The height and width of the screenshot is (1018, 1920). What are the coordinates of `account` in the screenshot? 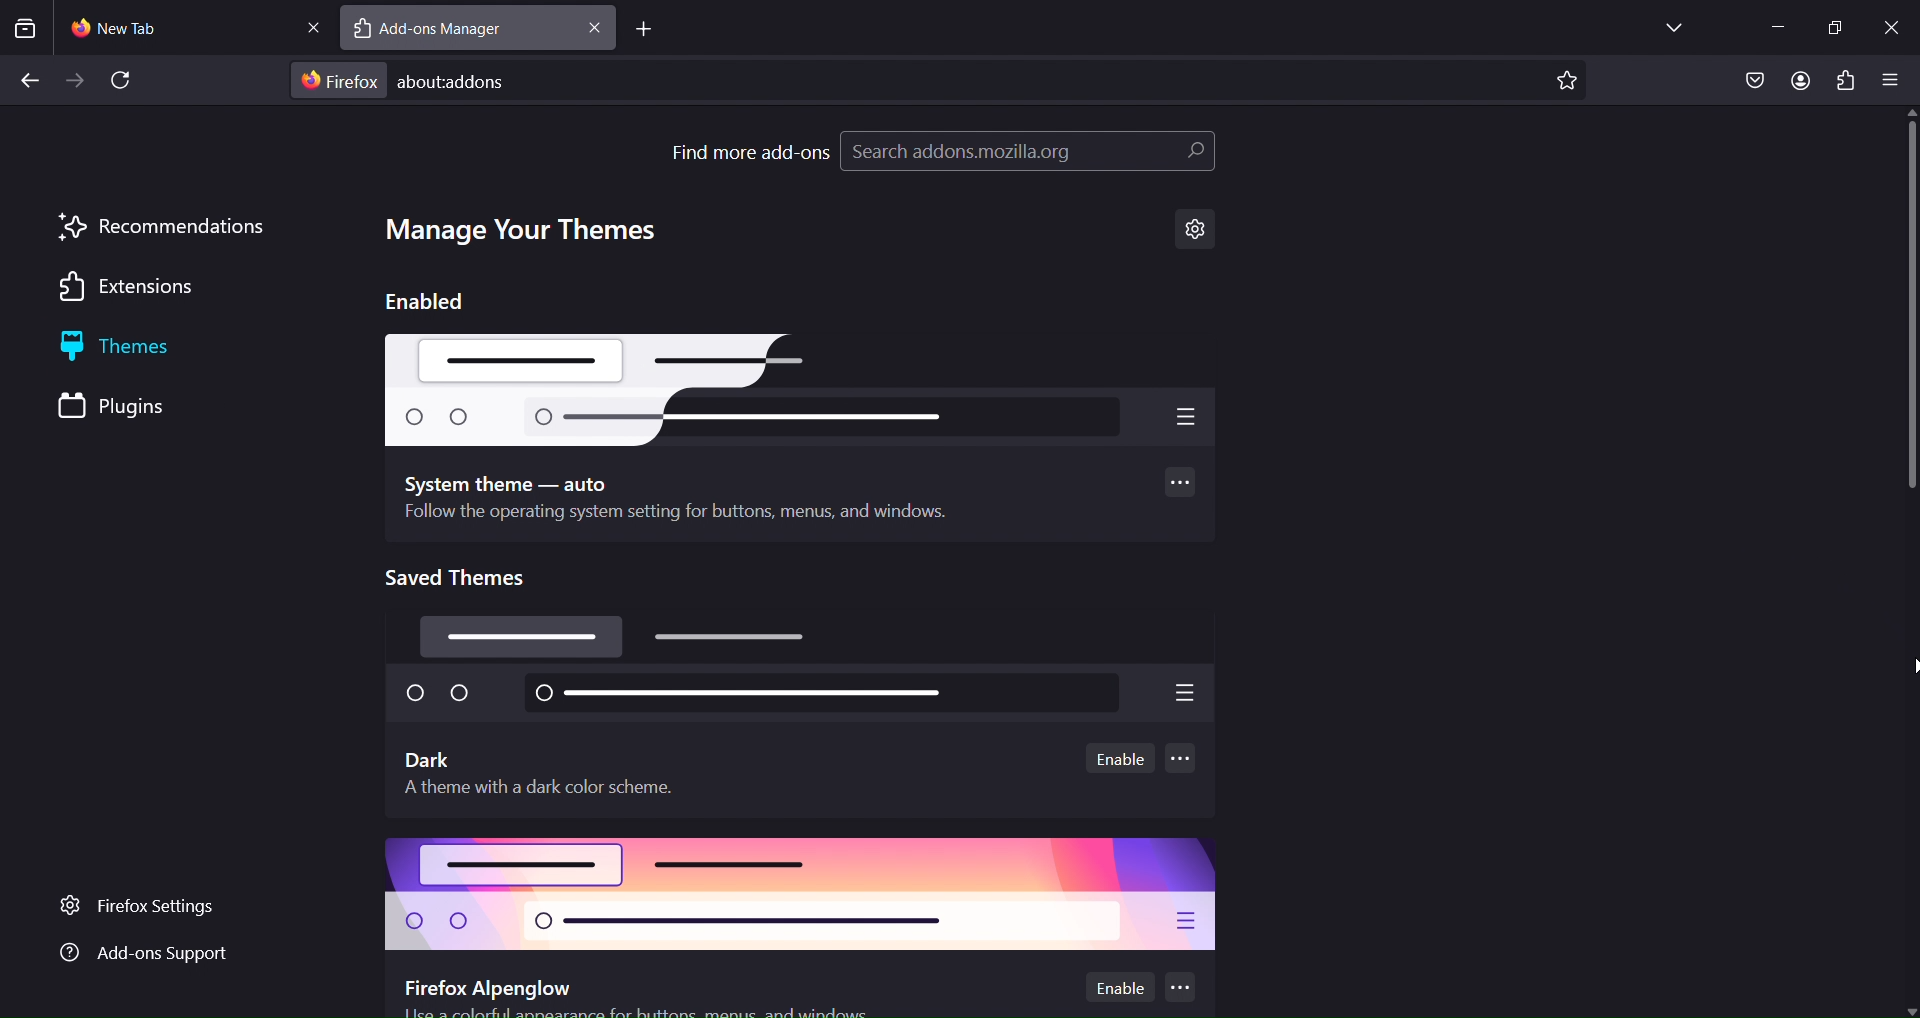 It's located at (1800, 82).